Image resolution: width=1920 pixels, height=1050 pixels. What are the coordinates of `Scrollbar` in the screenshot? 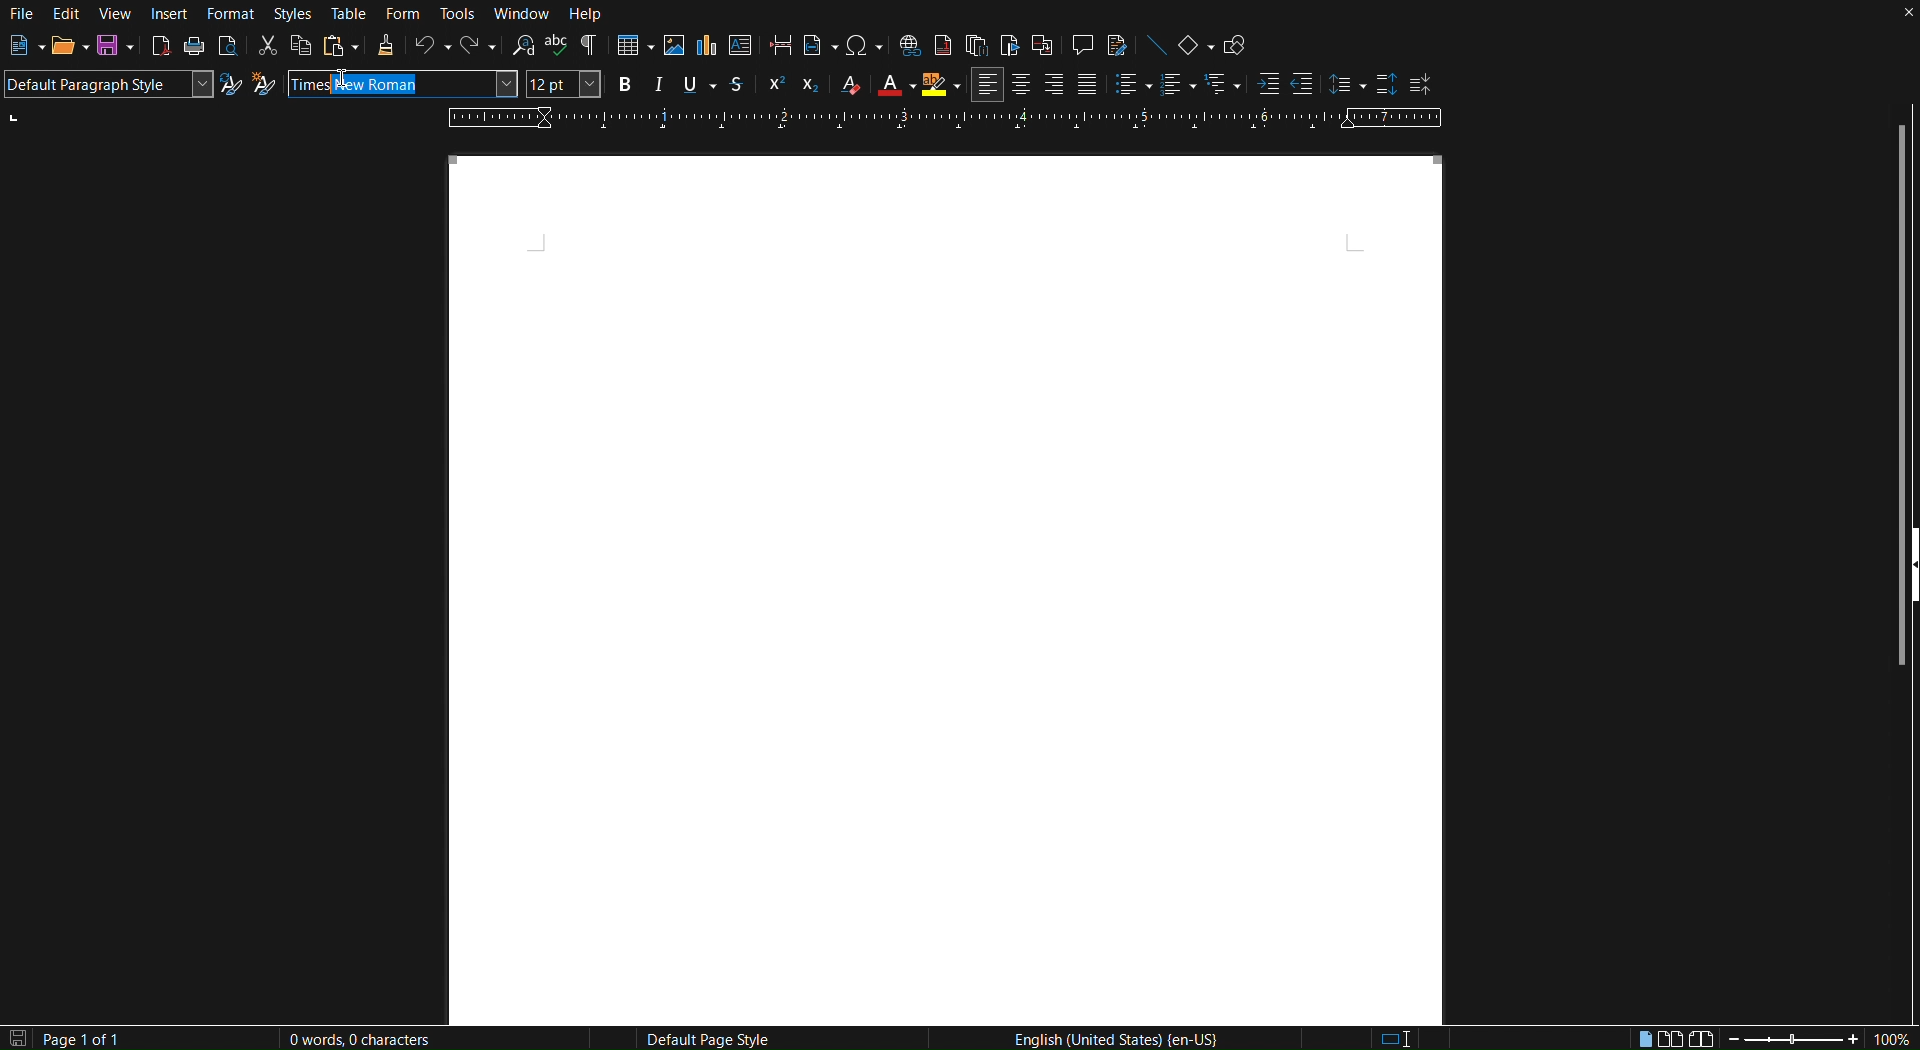 It's located at (1903, 309).